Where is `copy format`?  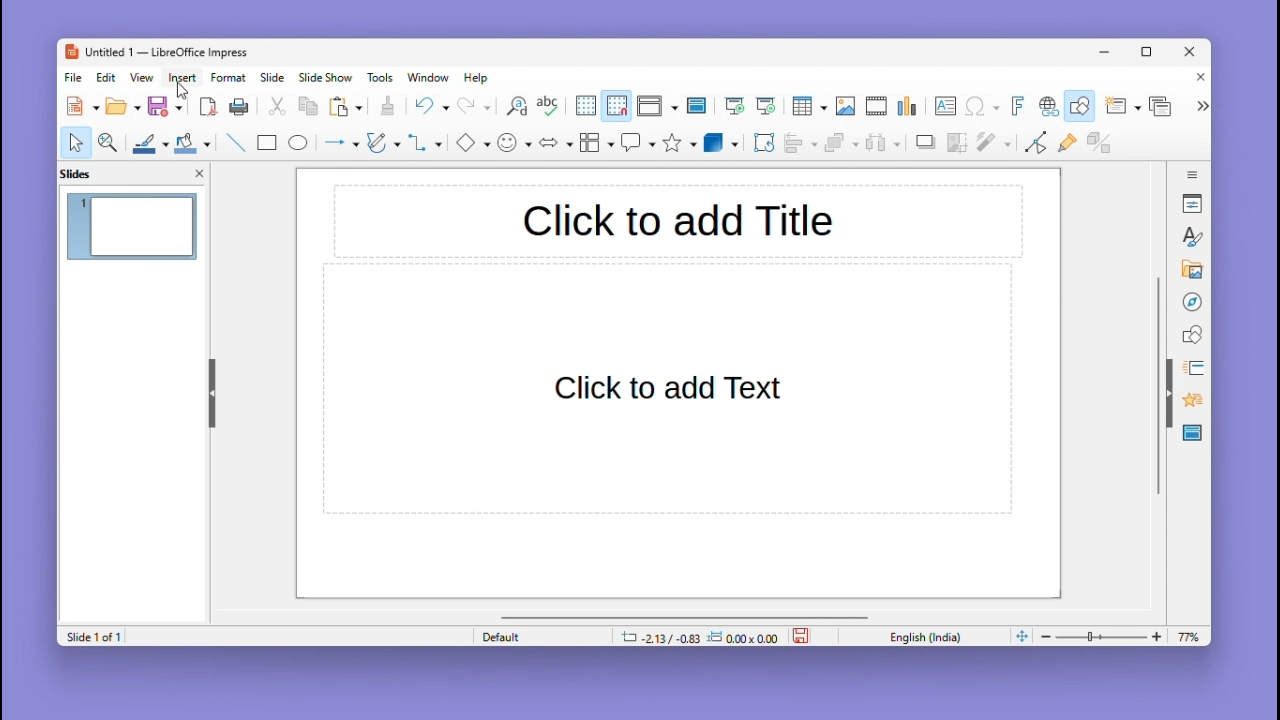
copy format is located at coordinates (386, 108).